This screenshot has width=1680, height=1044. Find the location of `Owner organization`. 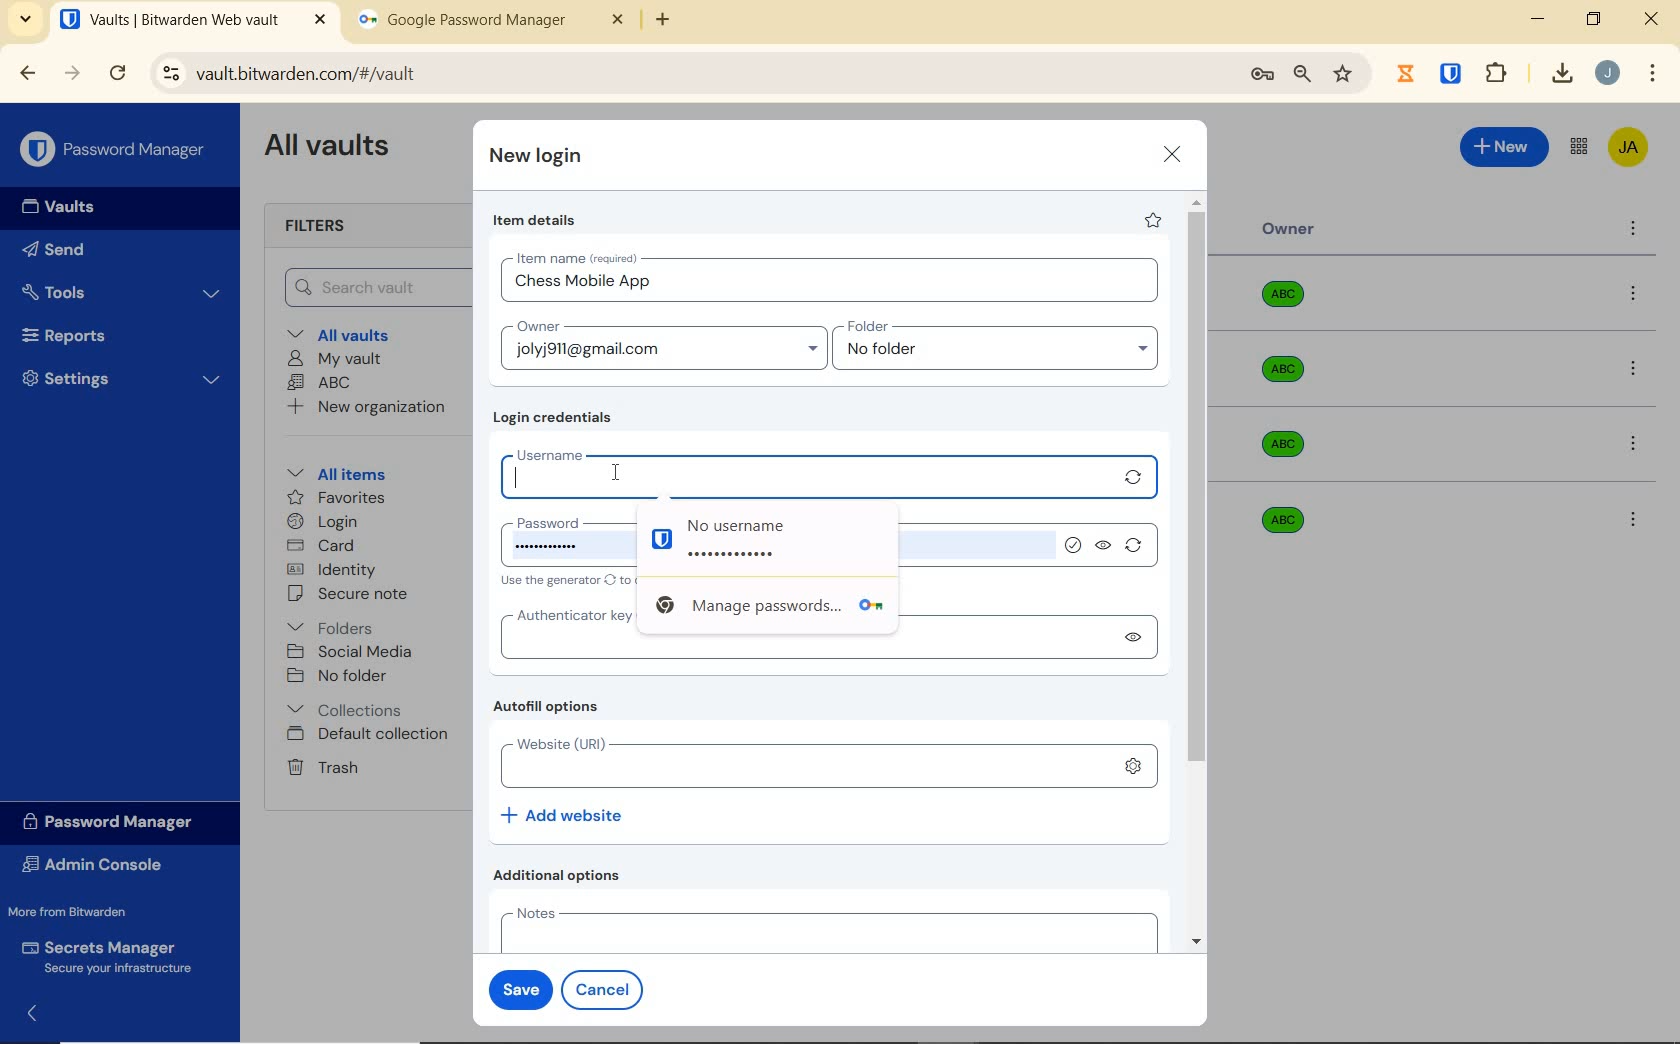

Owner organization is located at coordinates (1290, 302).